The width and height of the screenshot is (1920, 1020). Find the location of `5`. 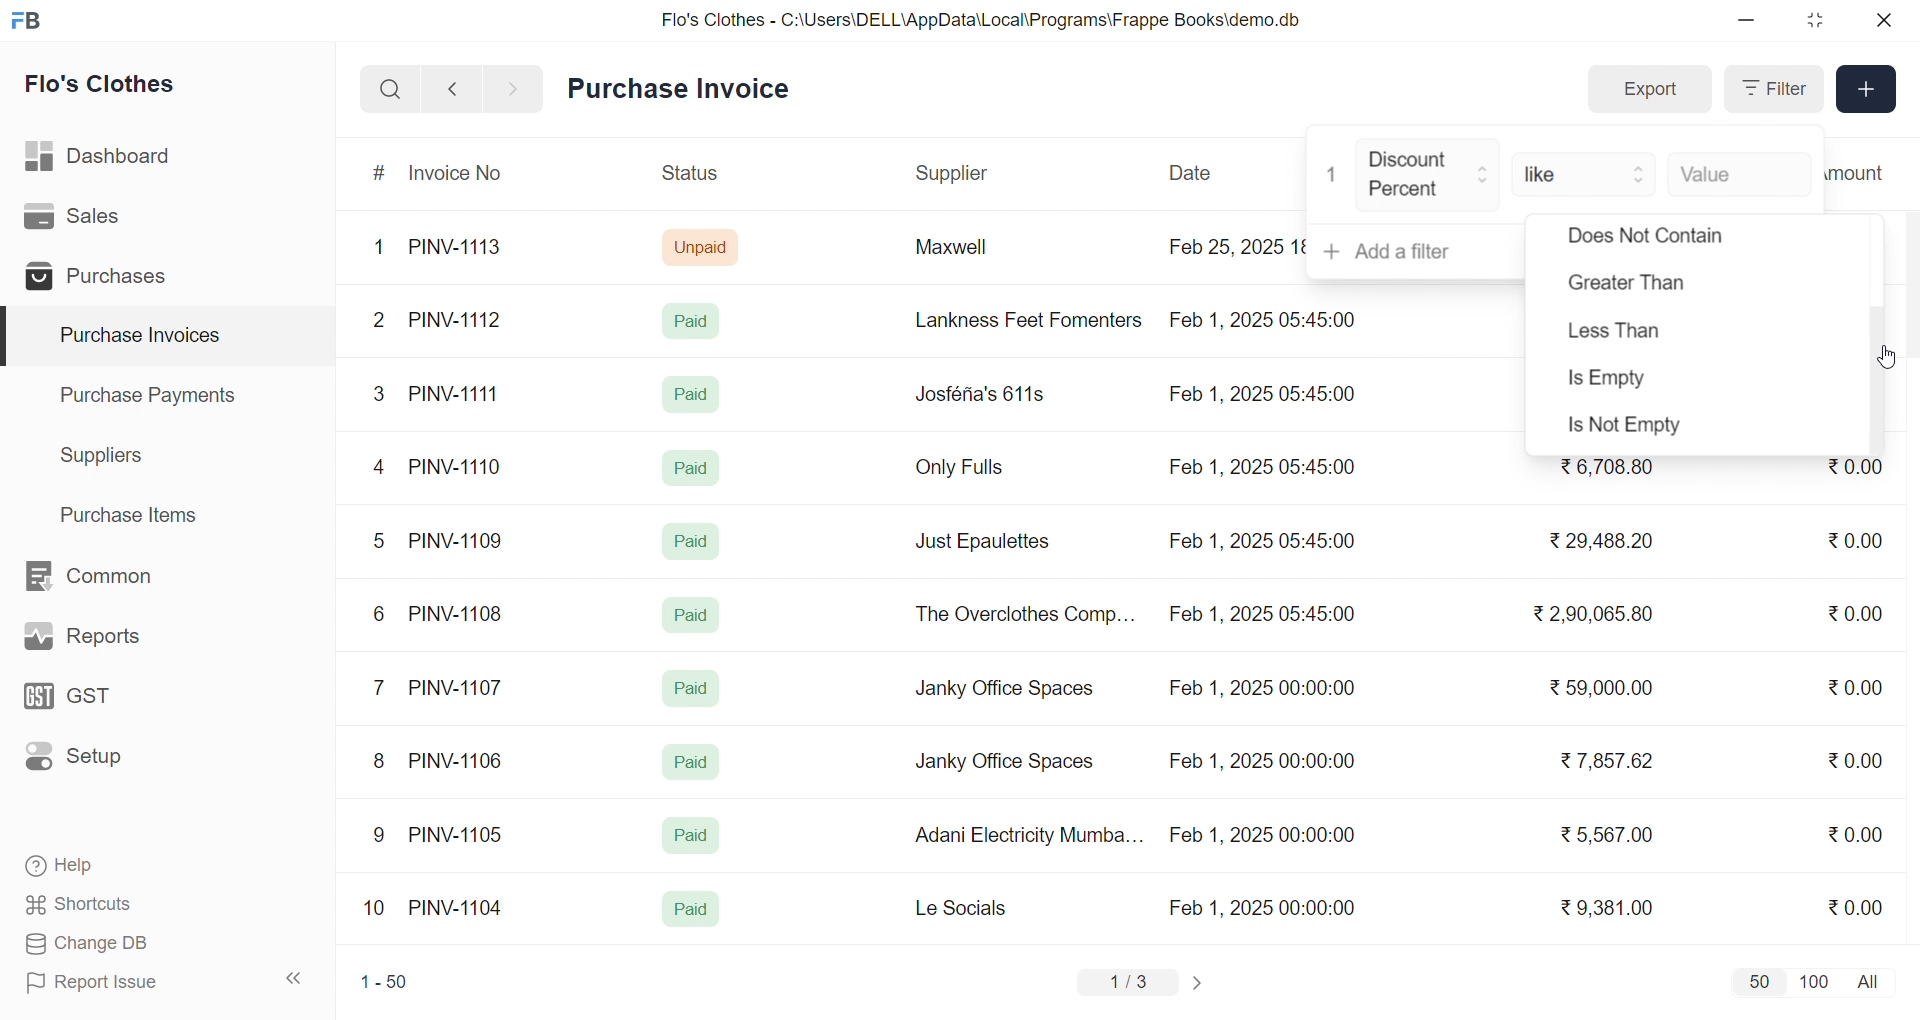

5 is located at coordinates (378, 540).